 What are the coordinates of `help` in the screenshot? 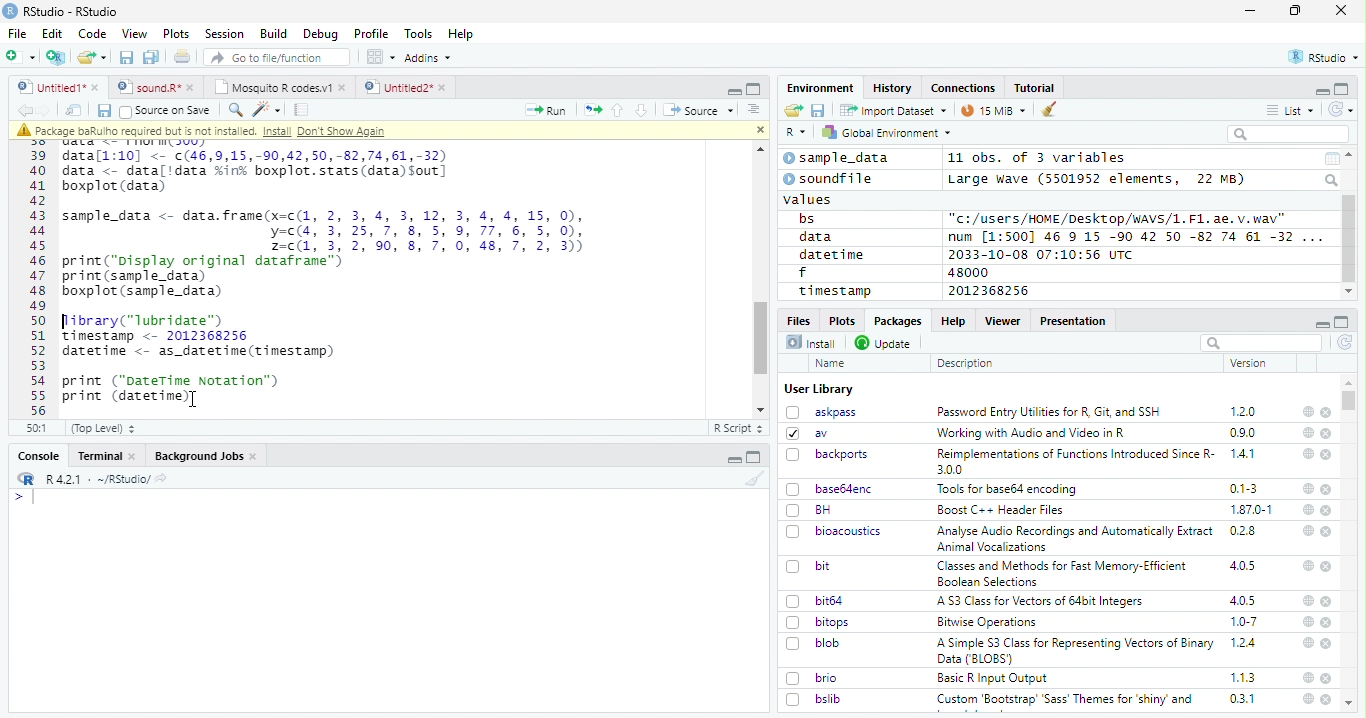 It's located at (1307, 699).